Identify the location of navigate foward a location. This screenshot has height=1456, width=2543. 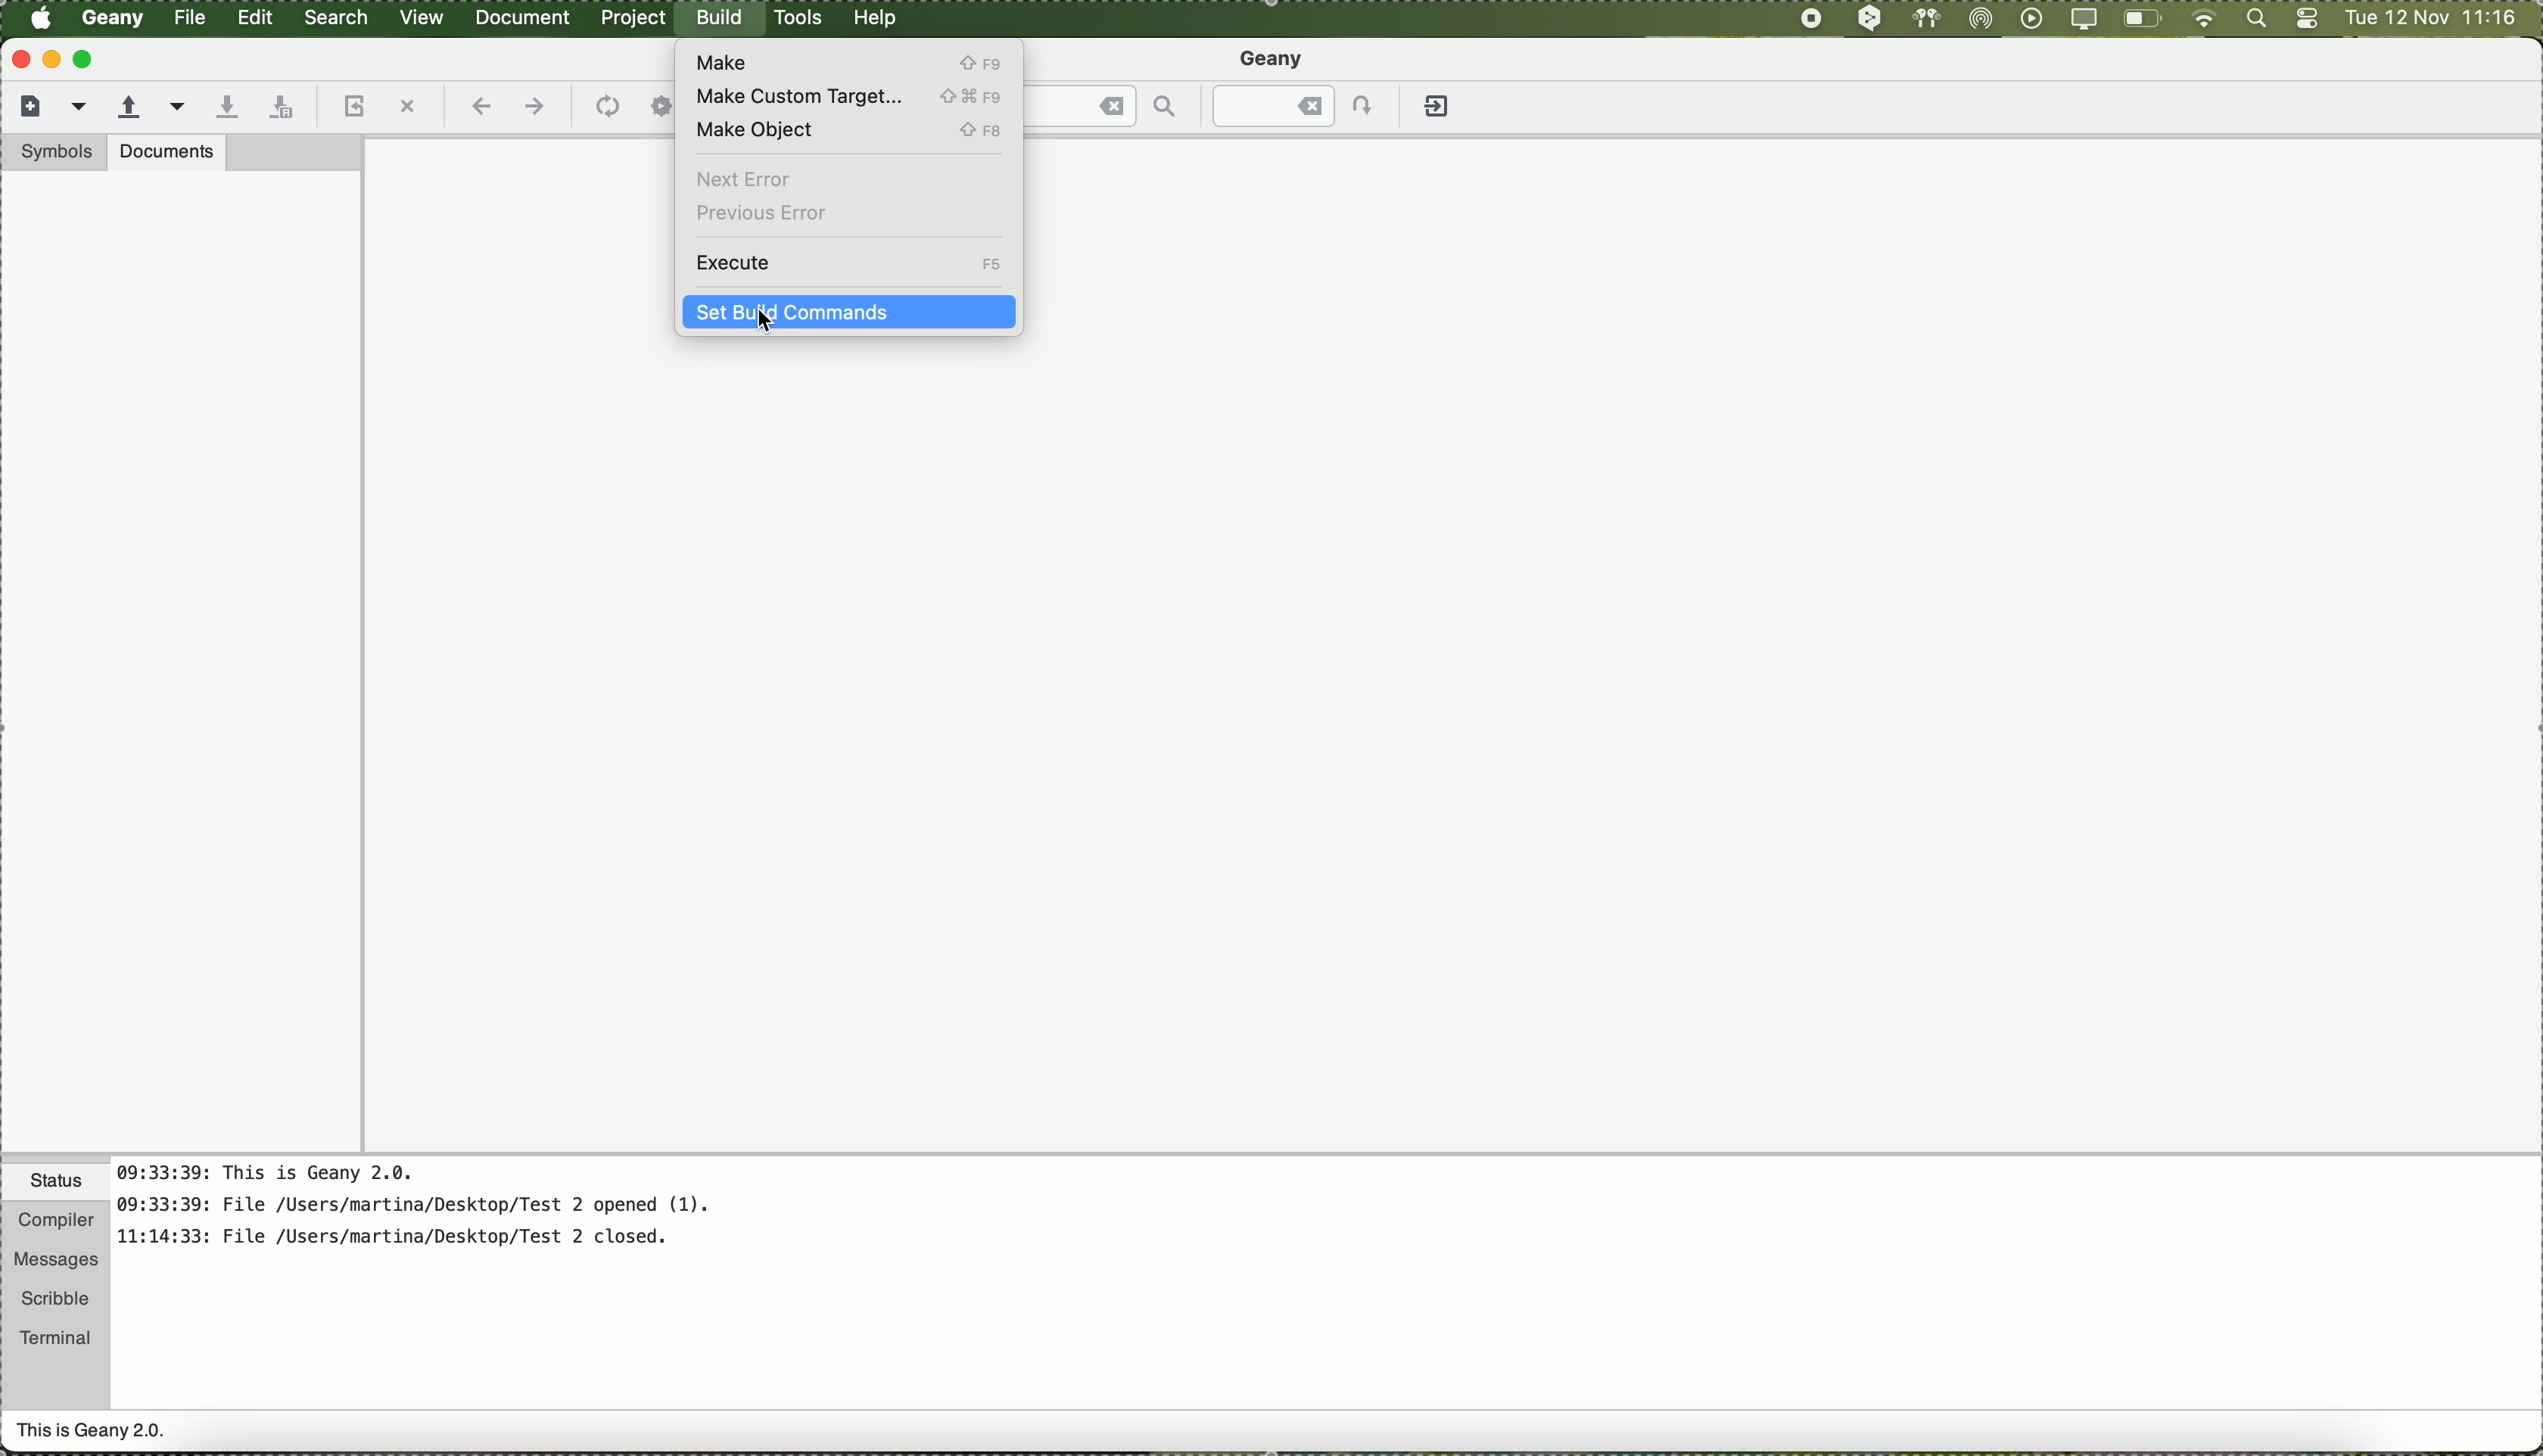
(533, 107).